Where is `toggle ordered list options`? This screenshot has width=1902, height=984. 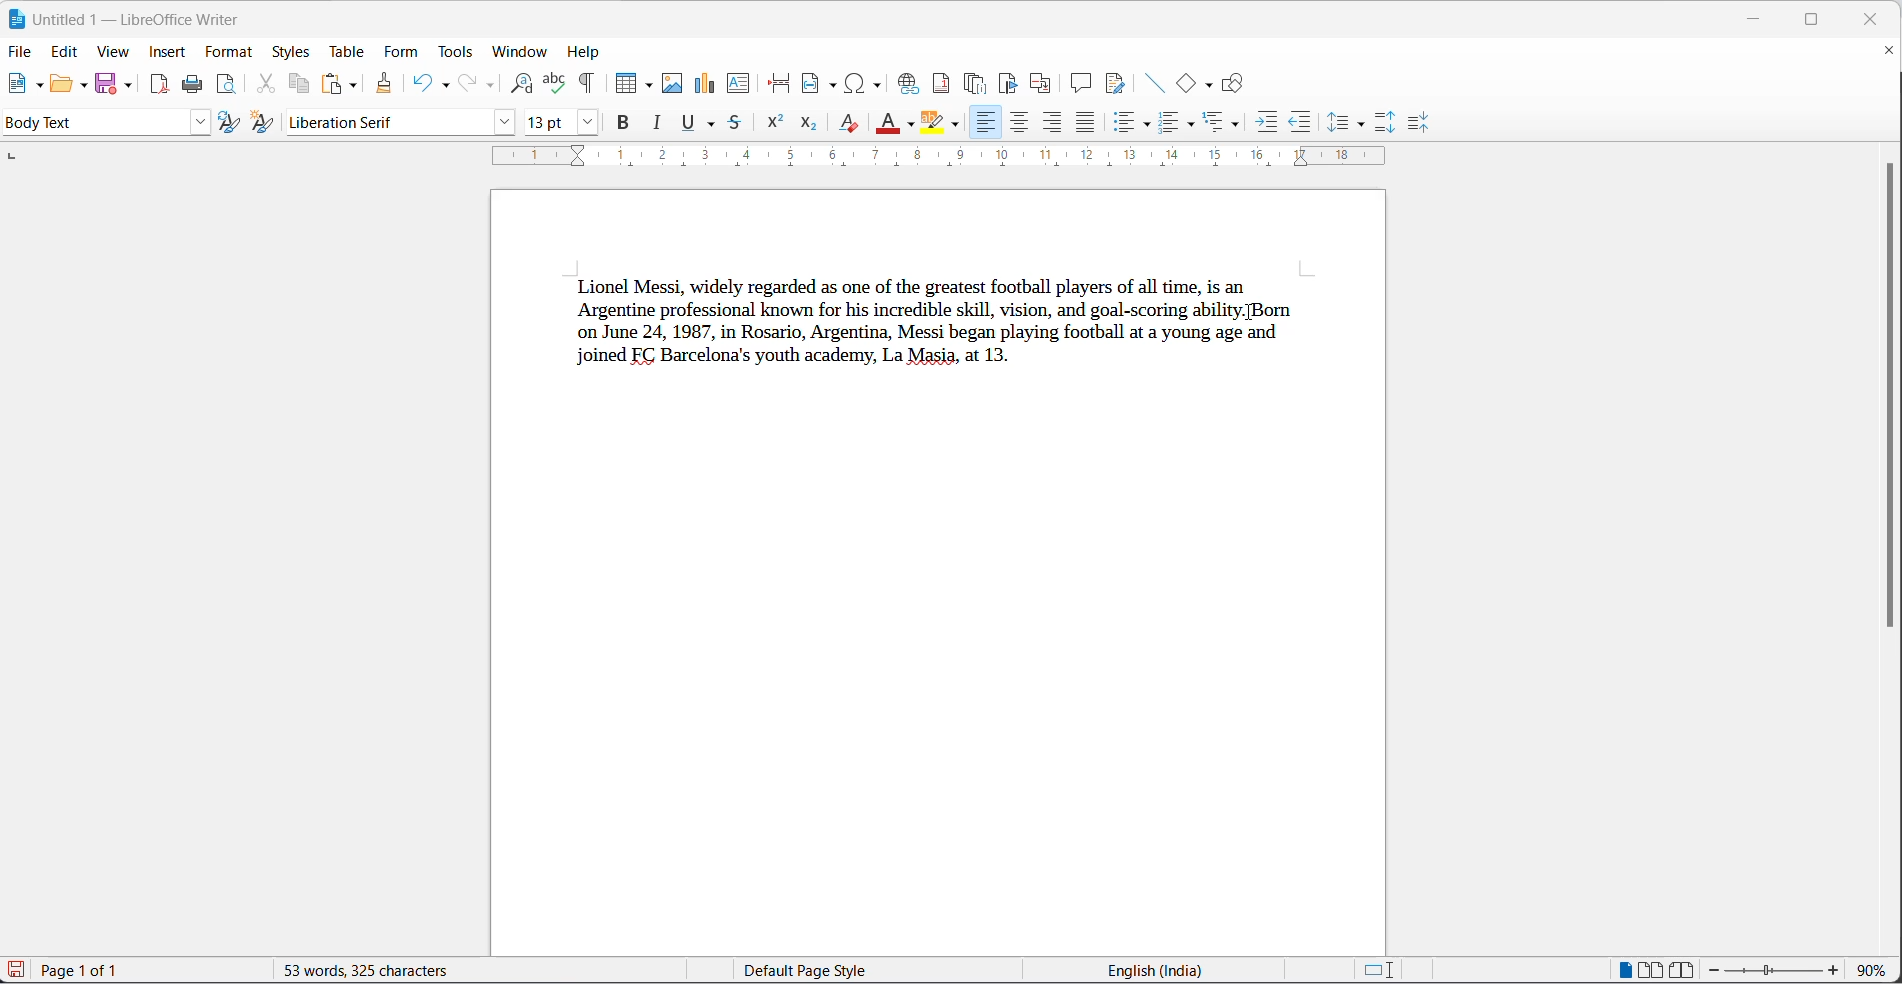
toggle ordered list options is located at coordinates (1191, 127).